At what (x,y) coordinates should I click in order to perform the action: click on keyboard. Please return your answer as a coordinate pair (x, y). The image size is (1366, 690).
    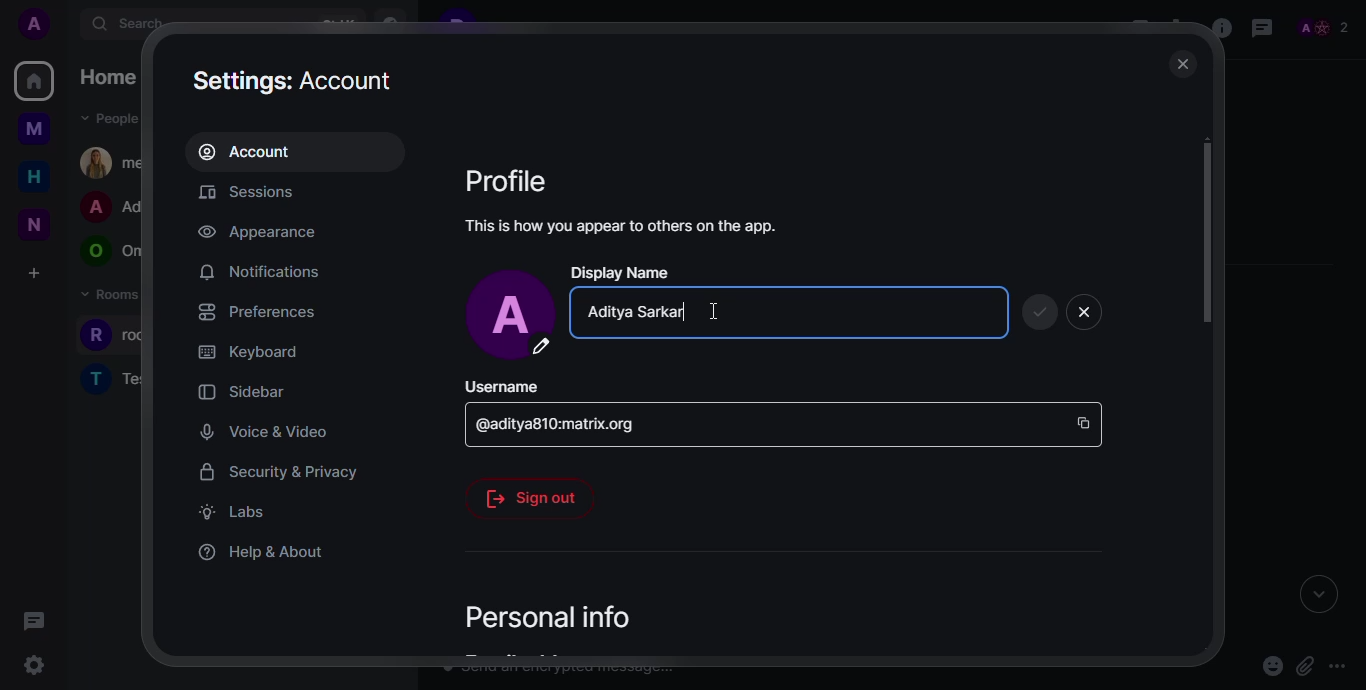
    Looking at the image, I should click on (248, 350).